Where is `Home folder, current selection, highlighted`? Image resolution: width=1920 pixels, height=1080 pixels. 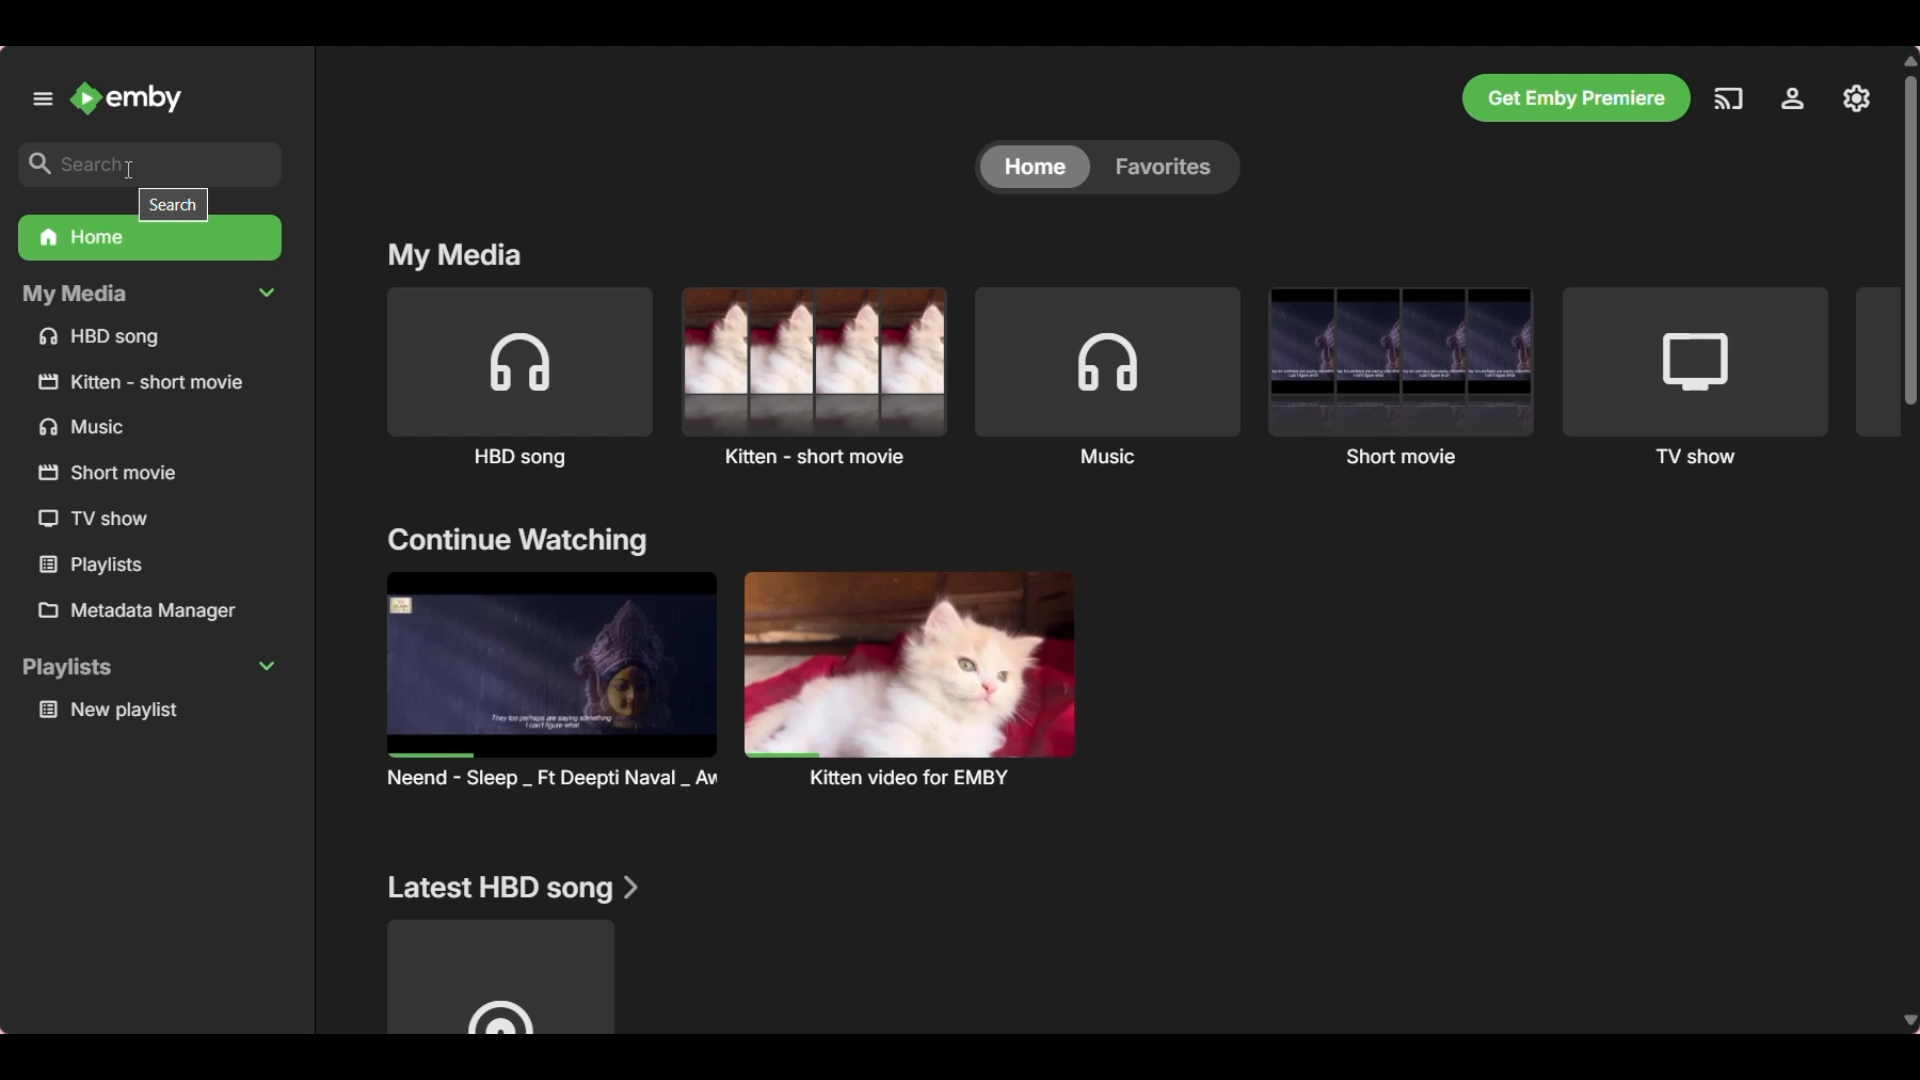 Home folder, current selection, highlighted is located at coordinates (148, 238).